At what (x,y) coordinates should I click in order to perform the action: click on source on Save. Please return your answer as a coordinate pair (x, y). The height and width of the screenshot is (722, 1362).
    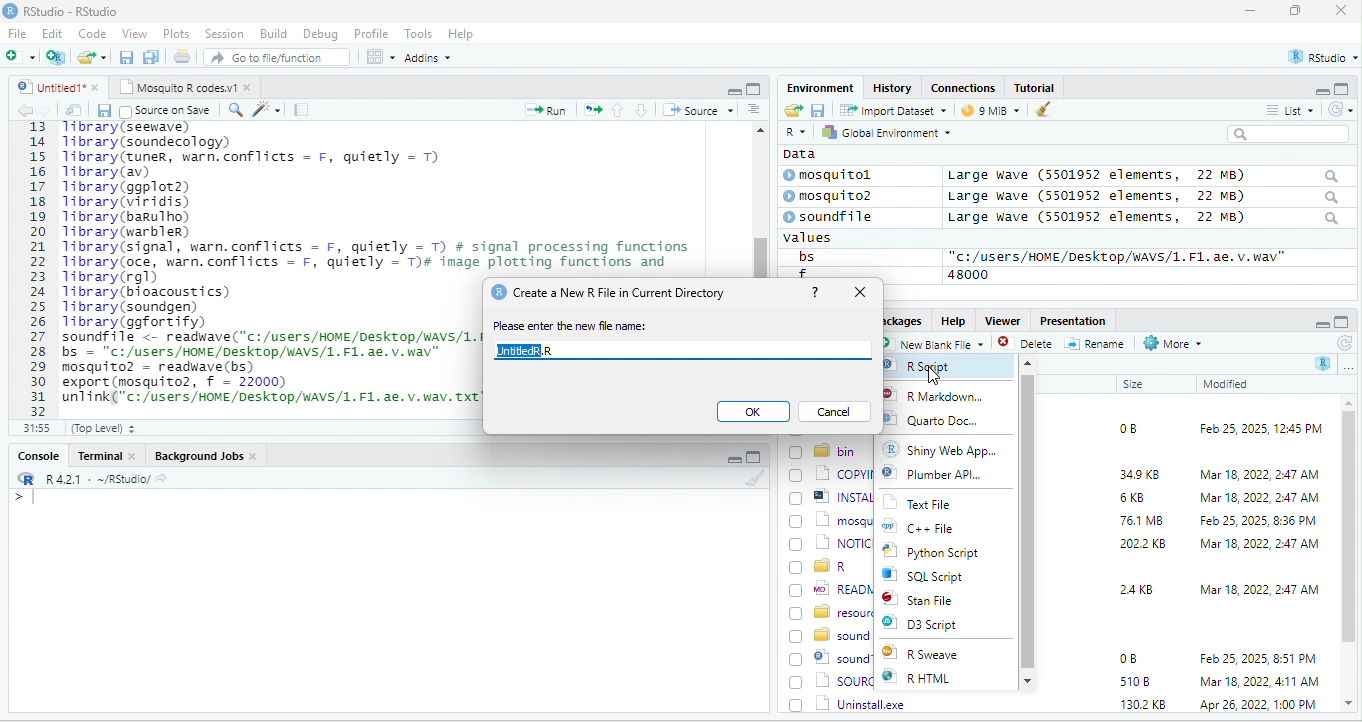
    Looking at the image, I should click on (167, 112).